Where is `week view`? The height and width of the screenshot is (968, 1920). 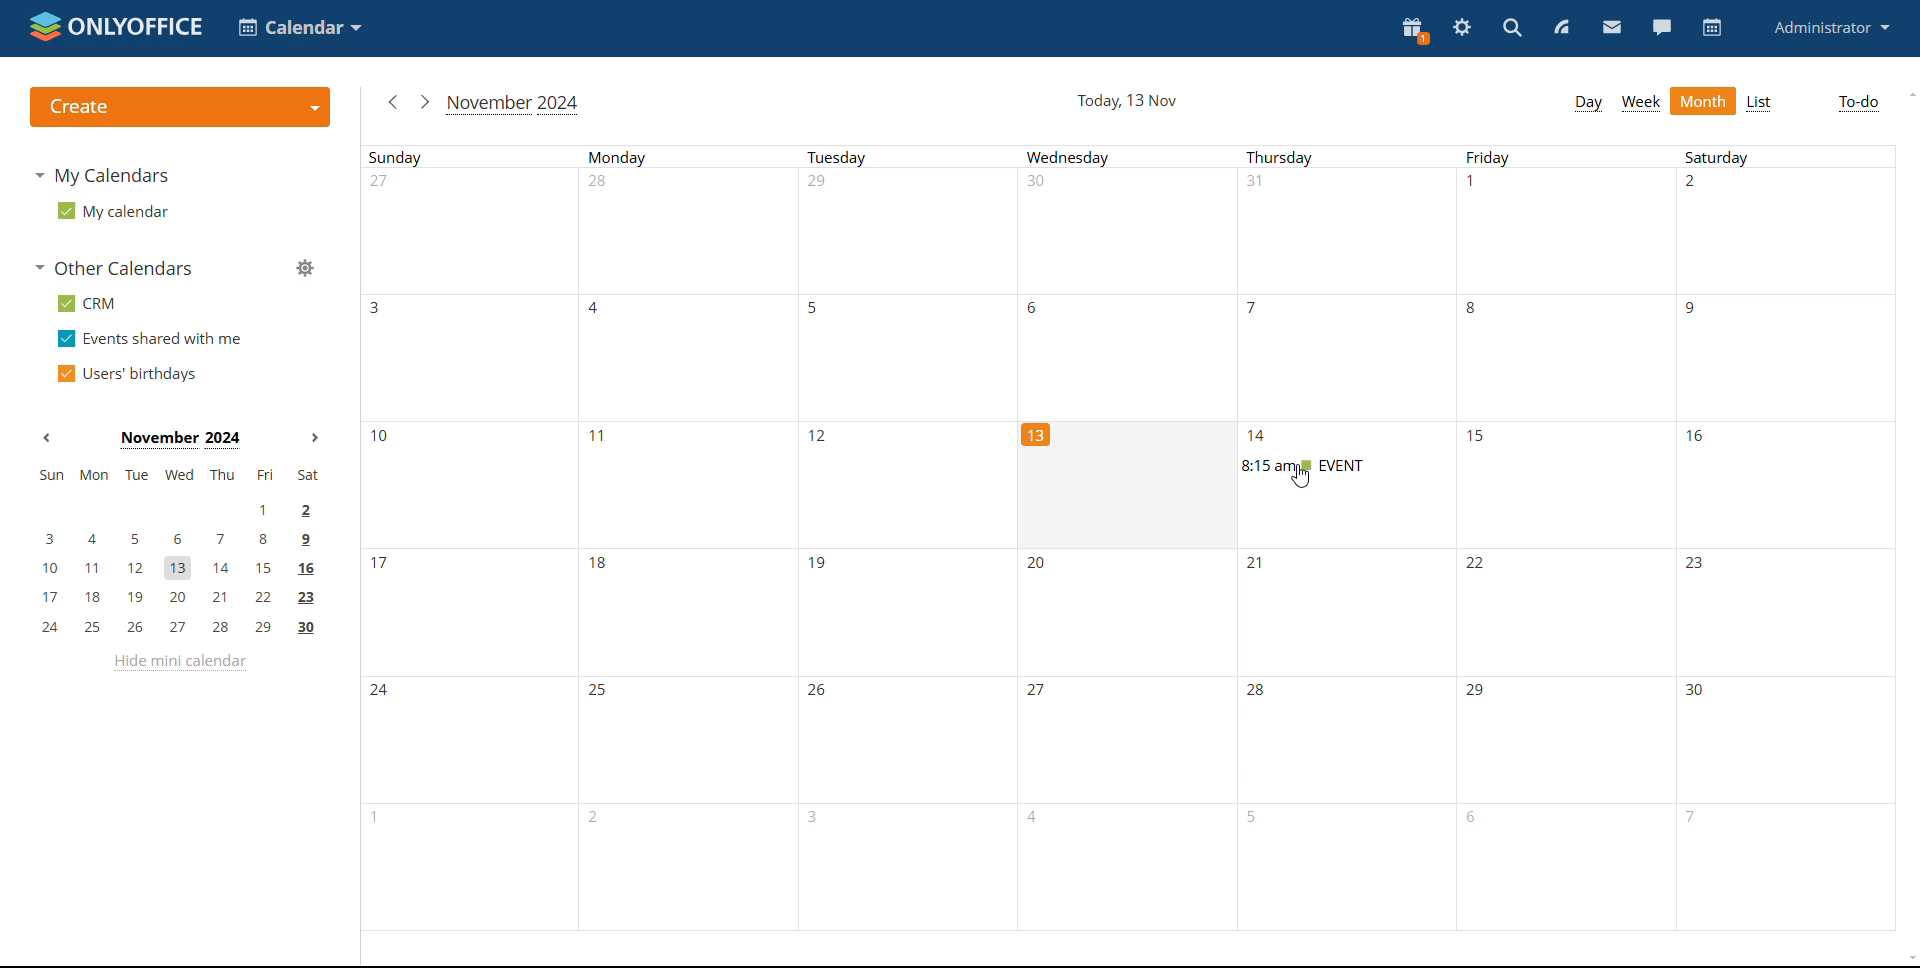
week view is located at coordinates (1642, 102).